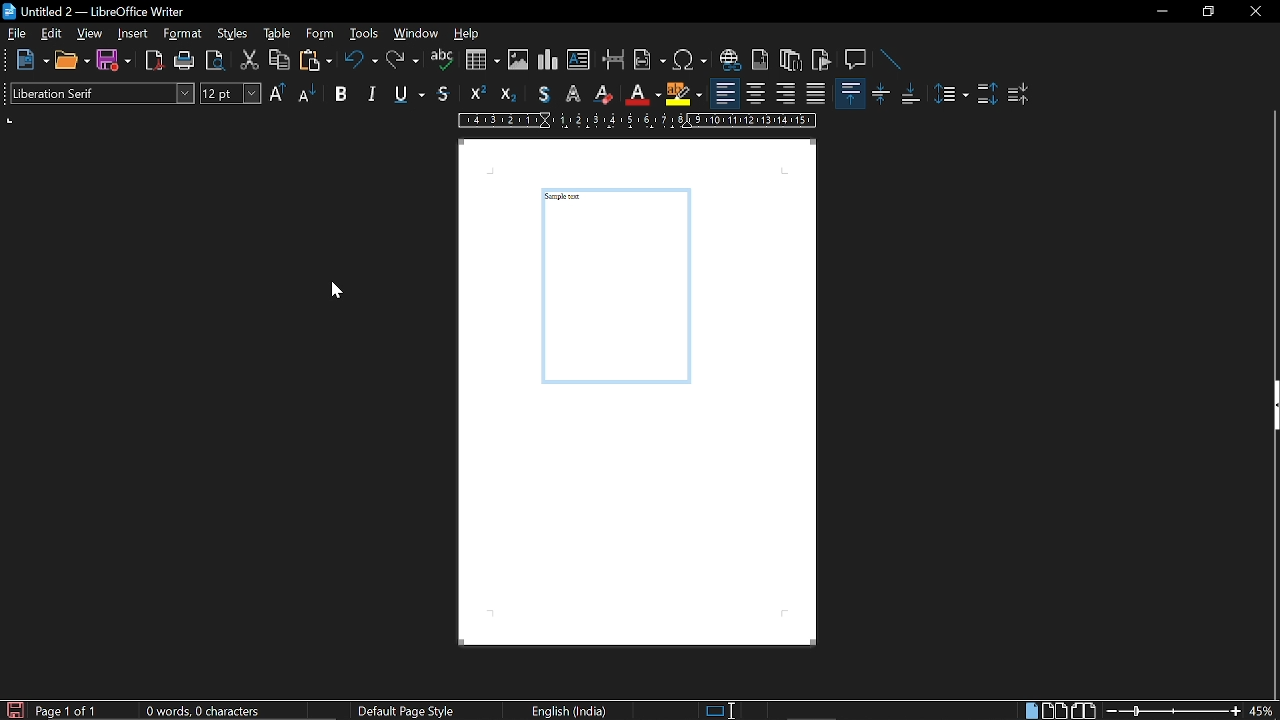  What do you see at coordinates (71, 711) in the screenshot?
I see `page 1 of 1` at bounding box center [71, 711].